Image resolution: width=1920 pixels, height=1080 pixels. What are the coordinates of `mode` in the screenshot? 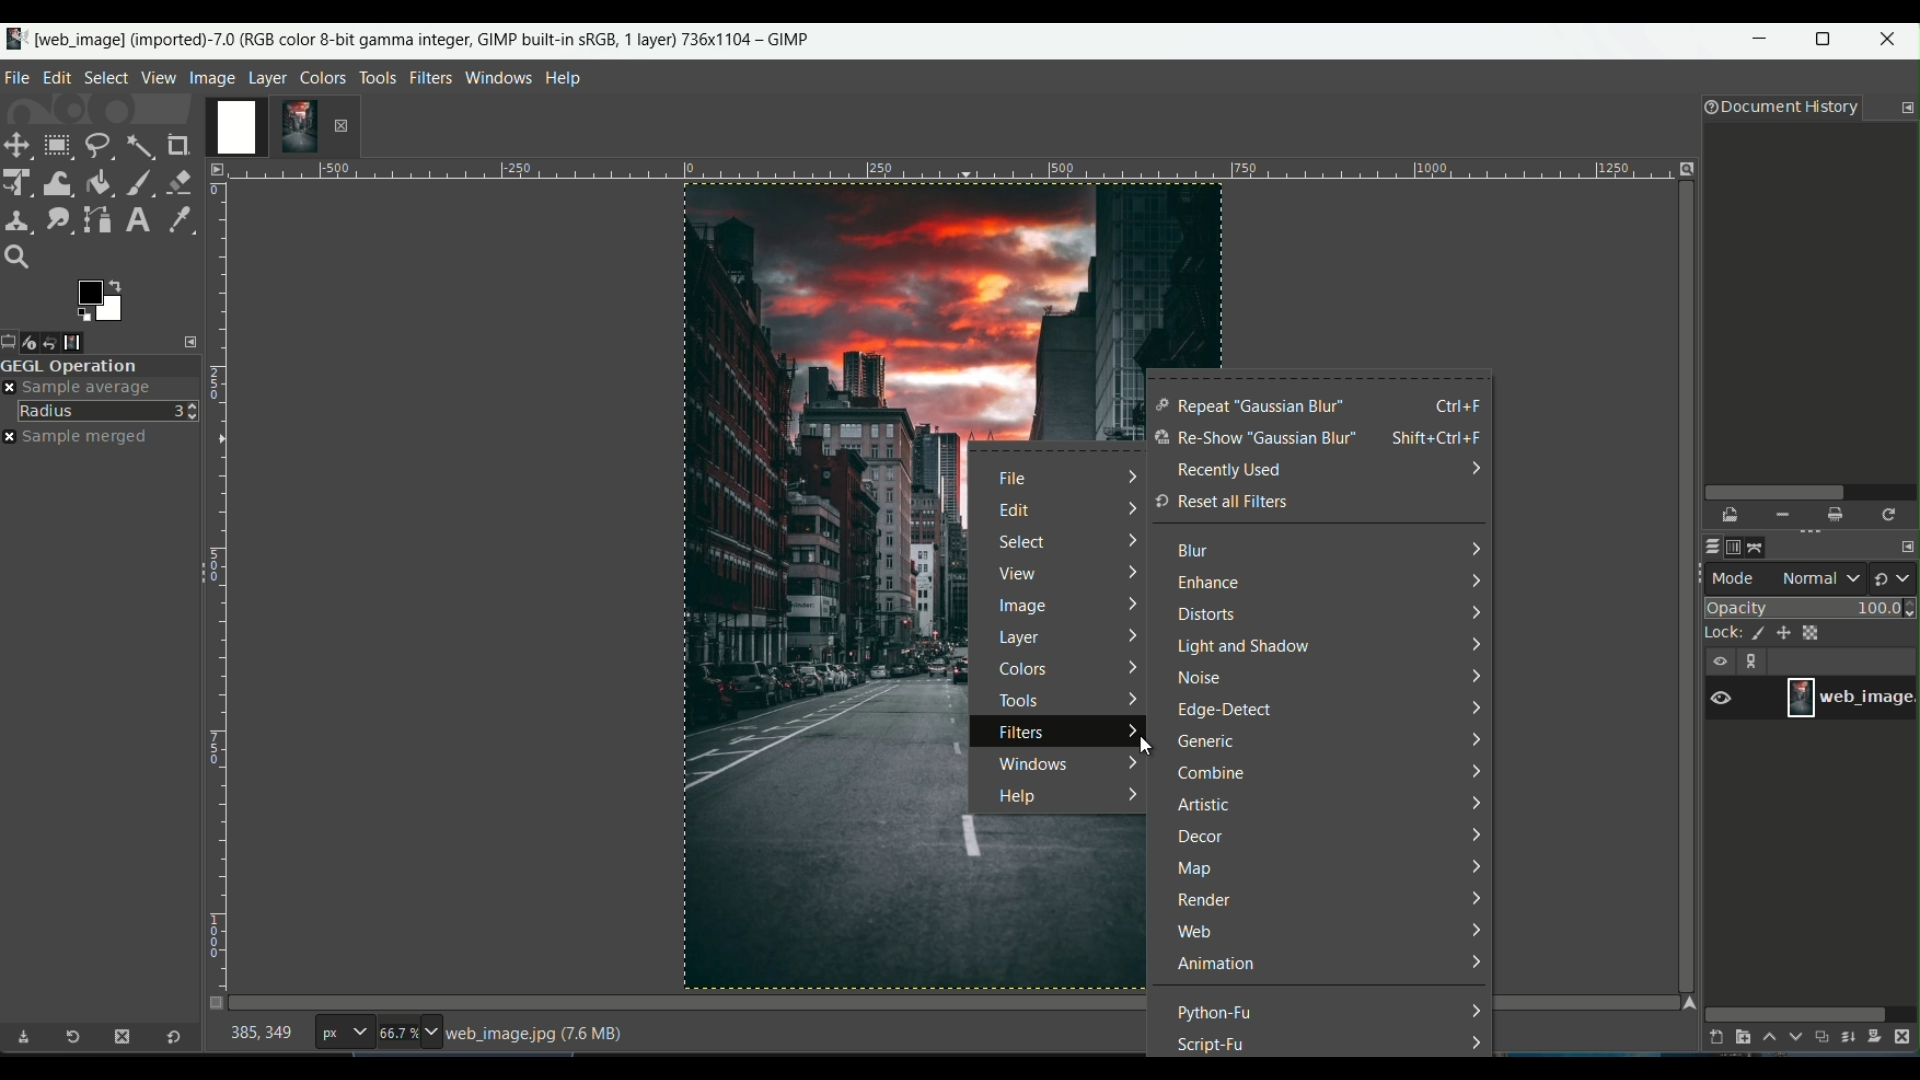 It's located at (1787, 578).